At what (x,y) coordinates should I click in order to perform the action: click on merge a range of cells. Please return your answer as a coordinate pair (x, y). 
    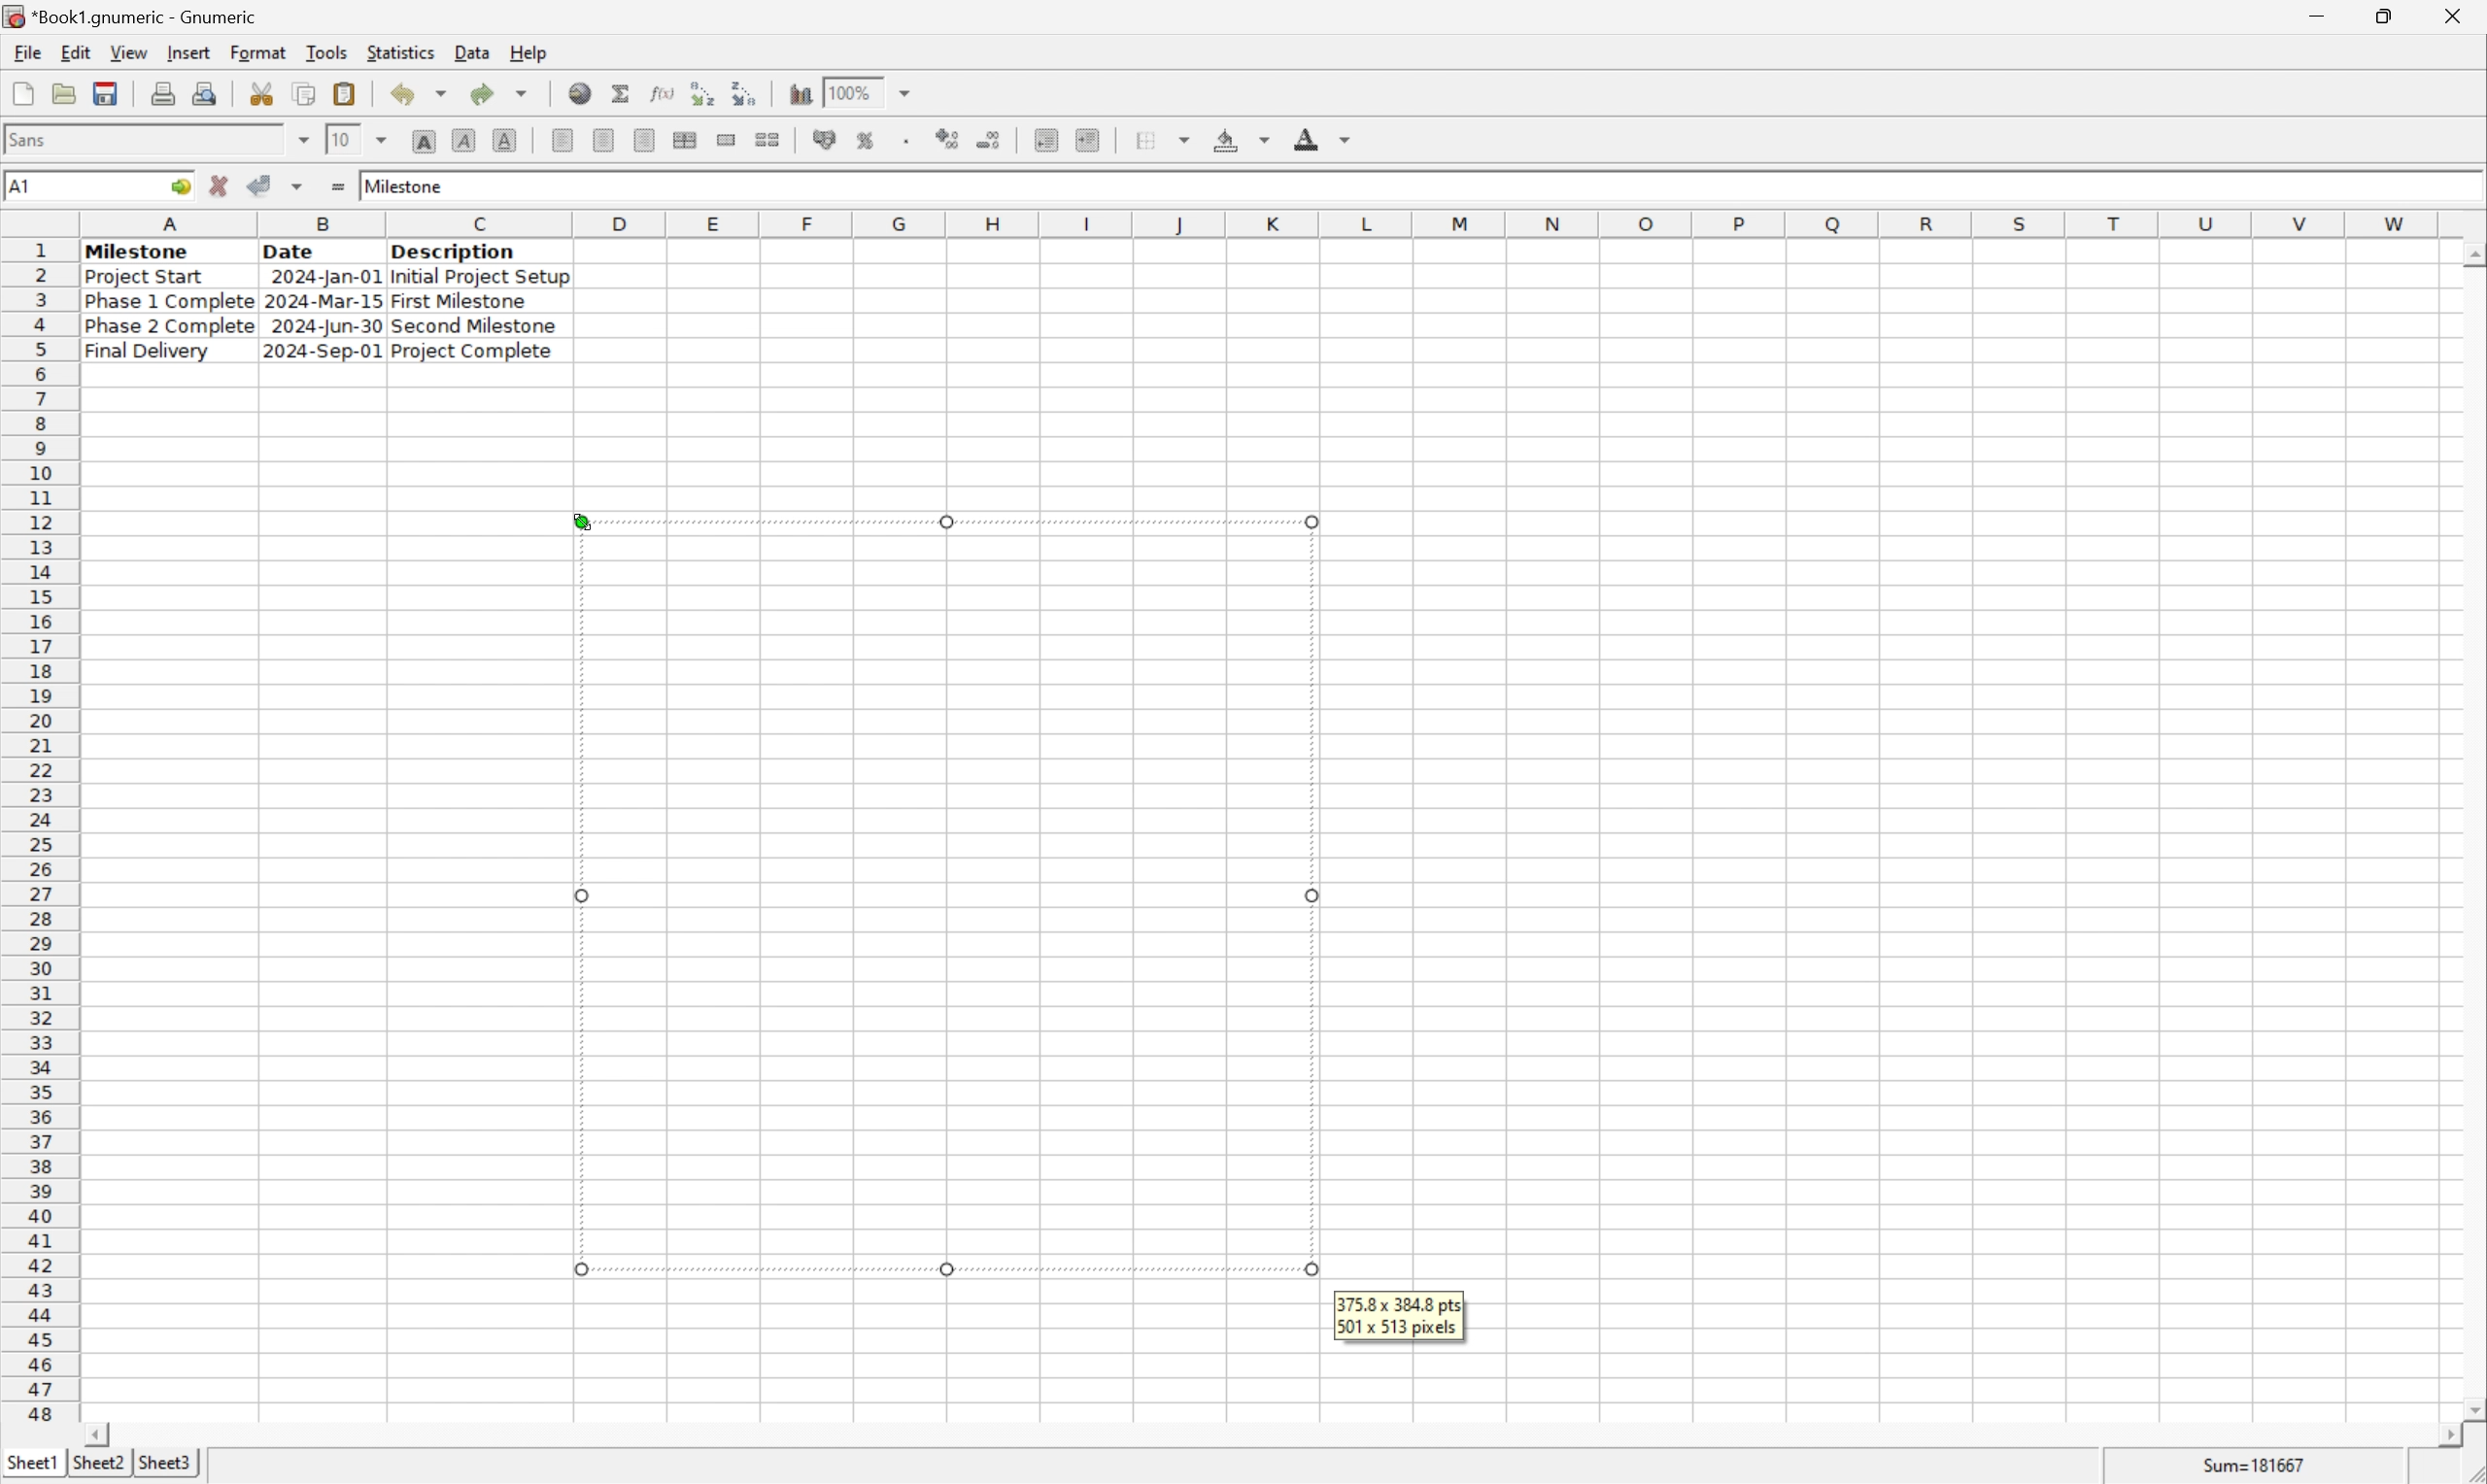
    Looking at the image, I should click on (728, 140).